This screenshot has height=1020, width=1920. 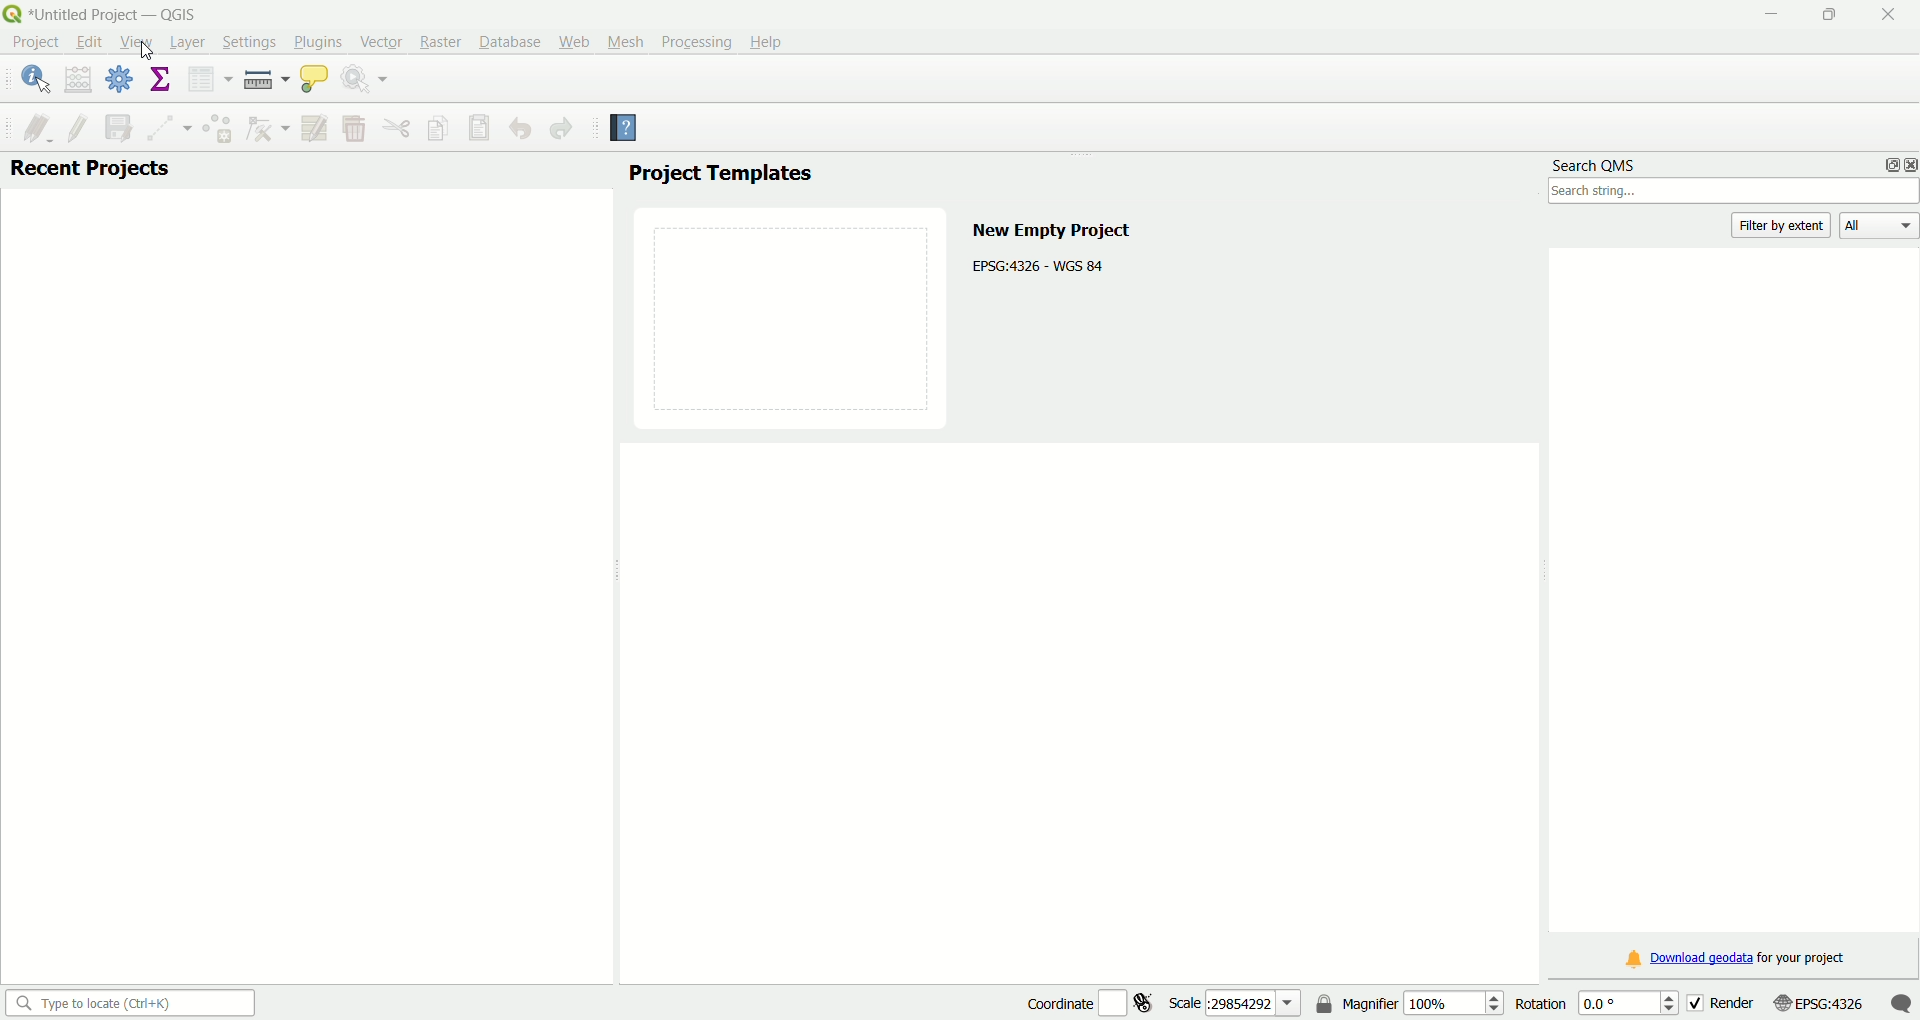 What do you see at coordinates (1817, 1001) in the screenshot?
I see `current CRS` at bounding box center [1817, 1001].